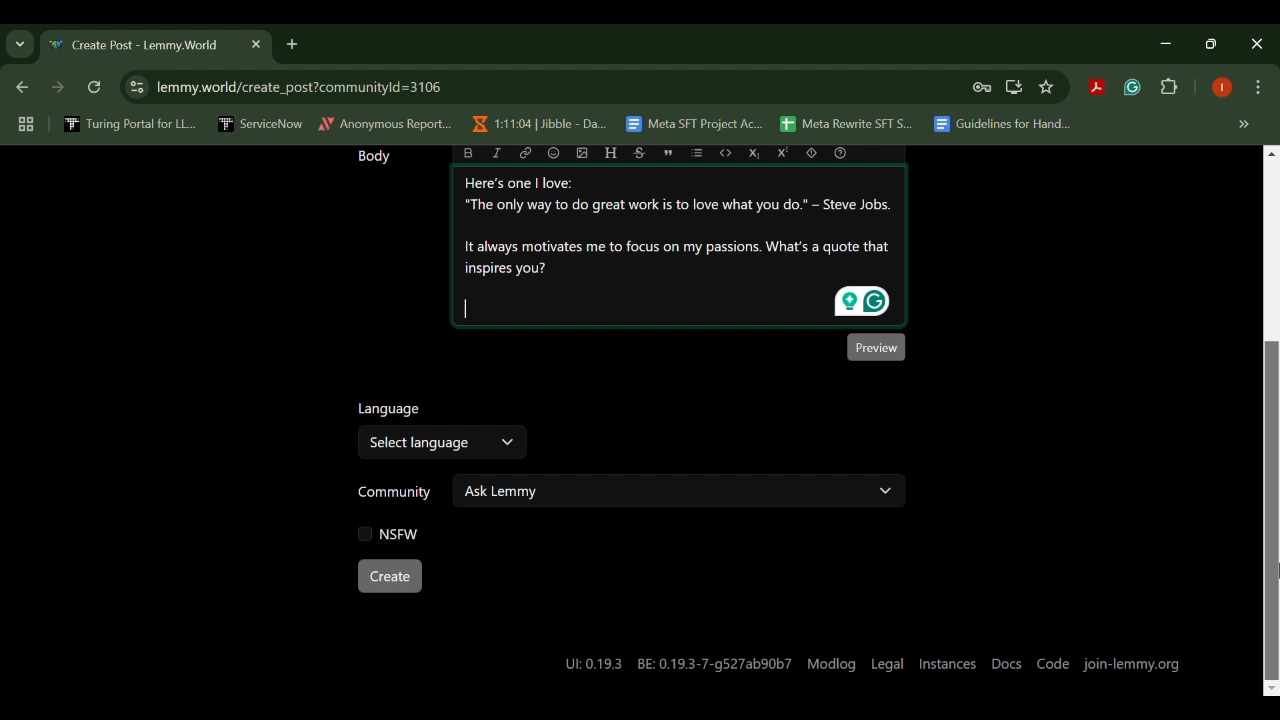 This screenshot has width=1280, height=720. Describe the element at coordinates (261, 123) in the screenshot. I see `ServiceNow` at that location.